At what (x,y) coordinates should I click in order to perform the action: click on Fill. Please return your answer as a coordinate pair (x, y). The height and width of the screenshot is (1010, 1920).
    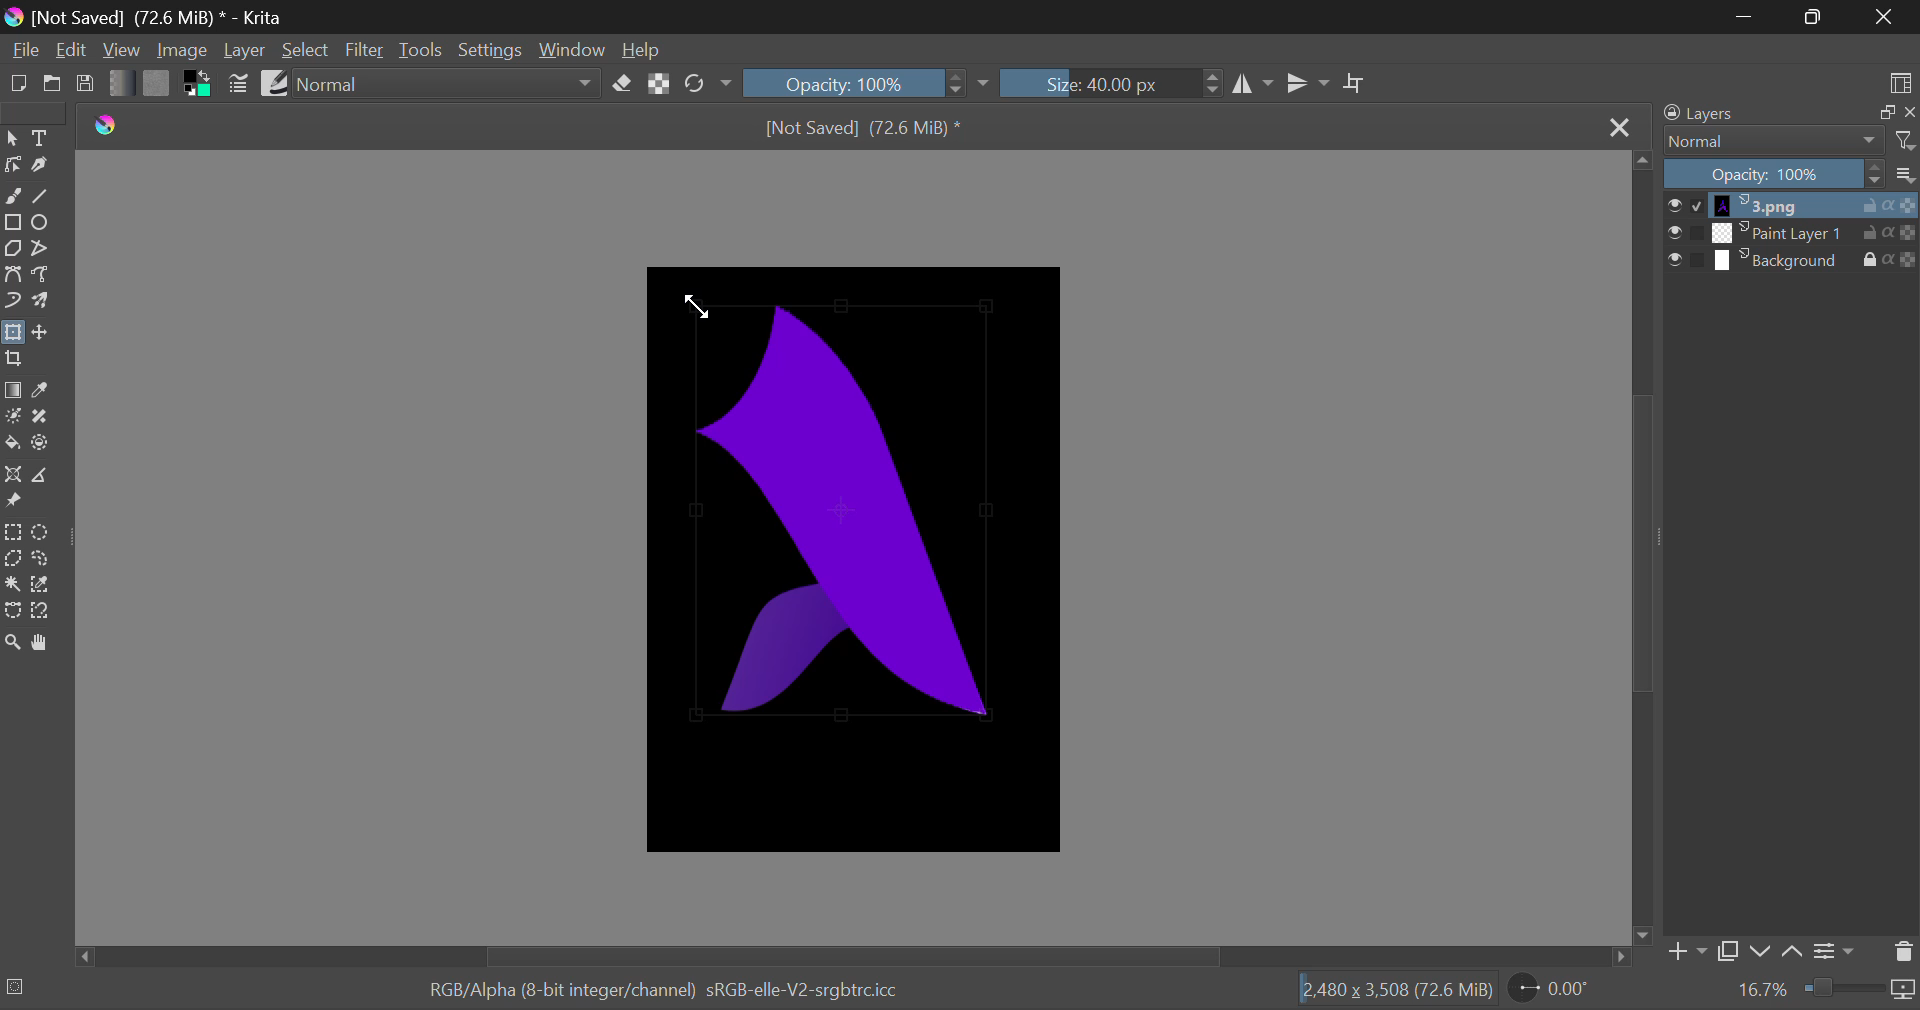
    Looking at the image, I should click on (13, 447).